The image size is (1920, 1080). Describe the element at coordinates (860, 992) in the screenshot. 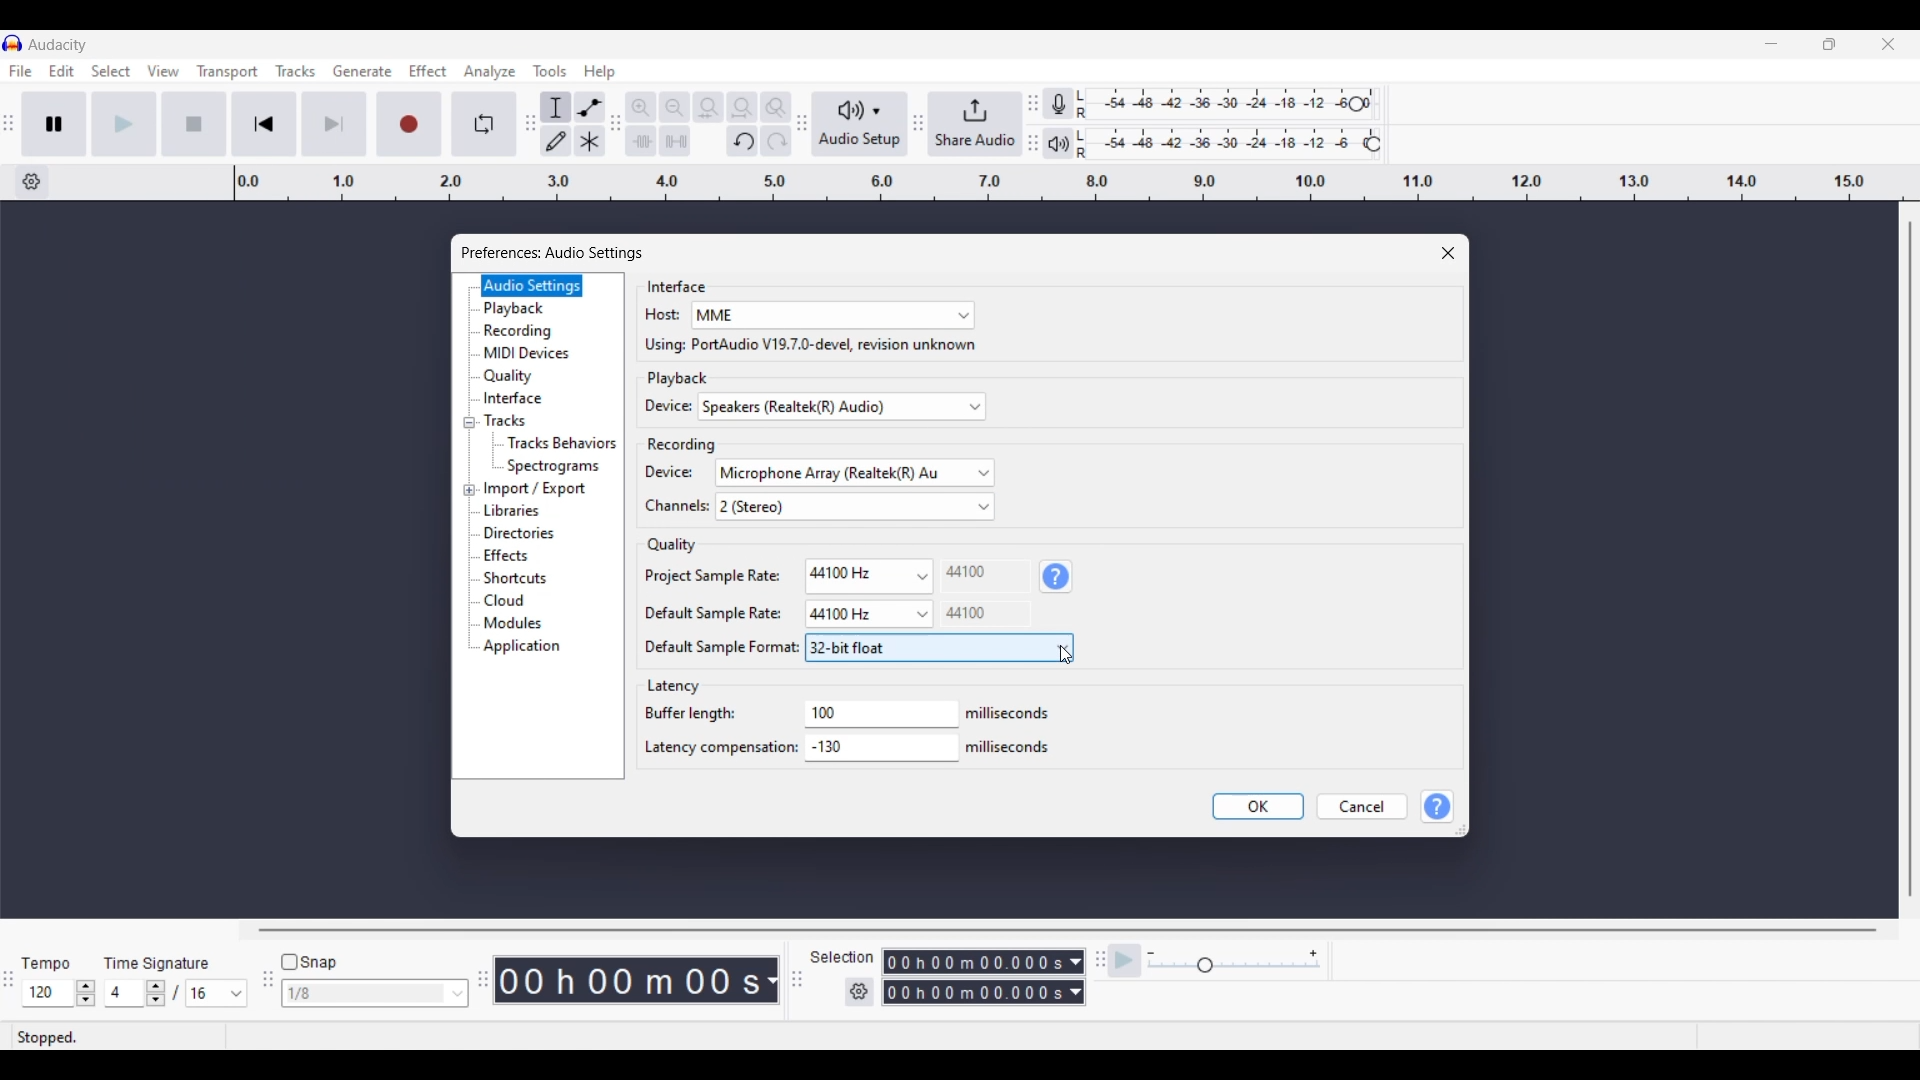

I see `Selection settings` at that location.